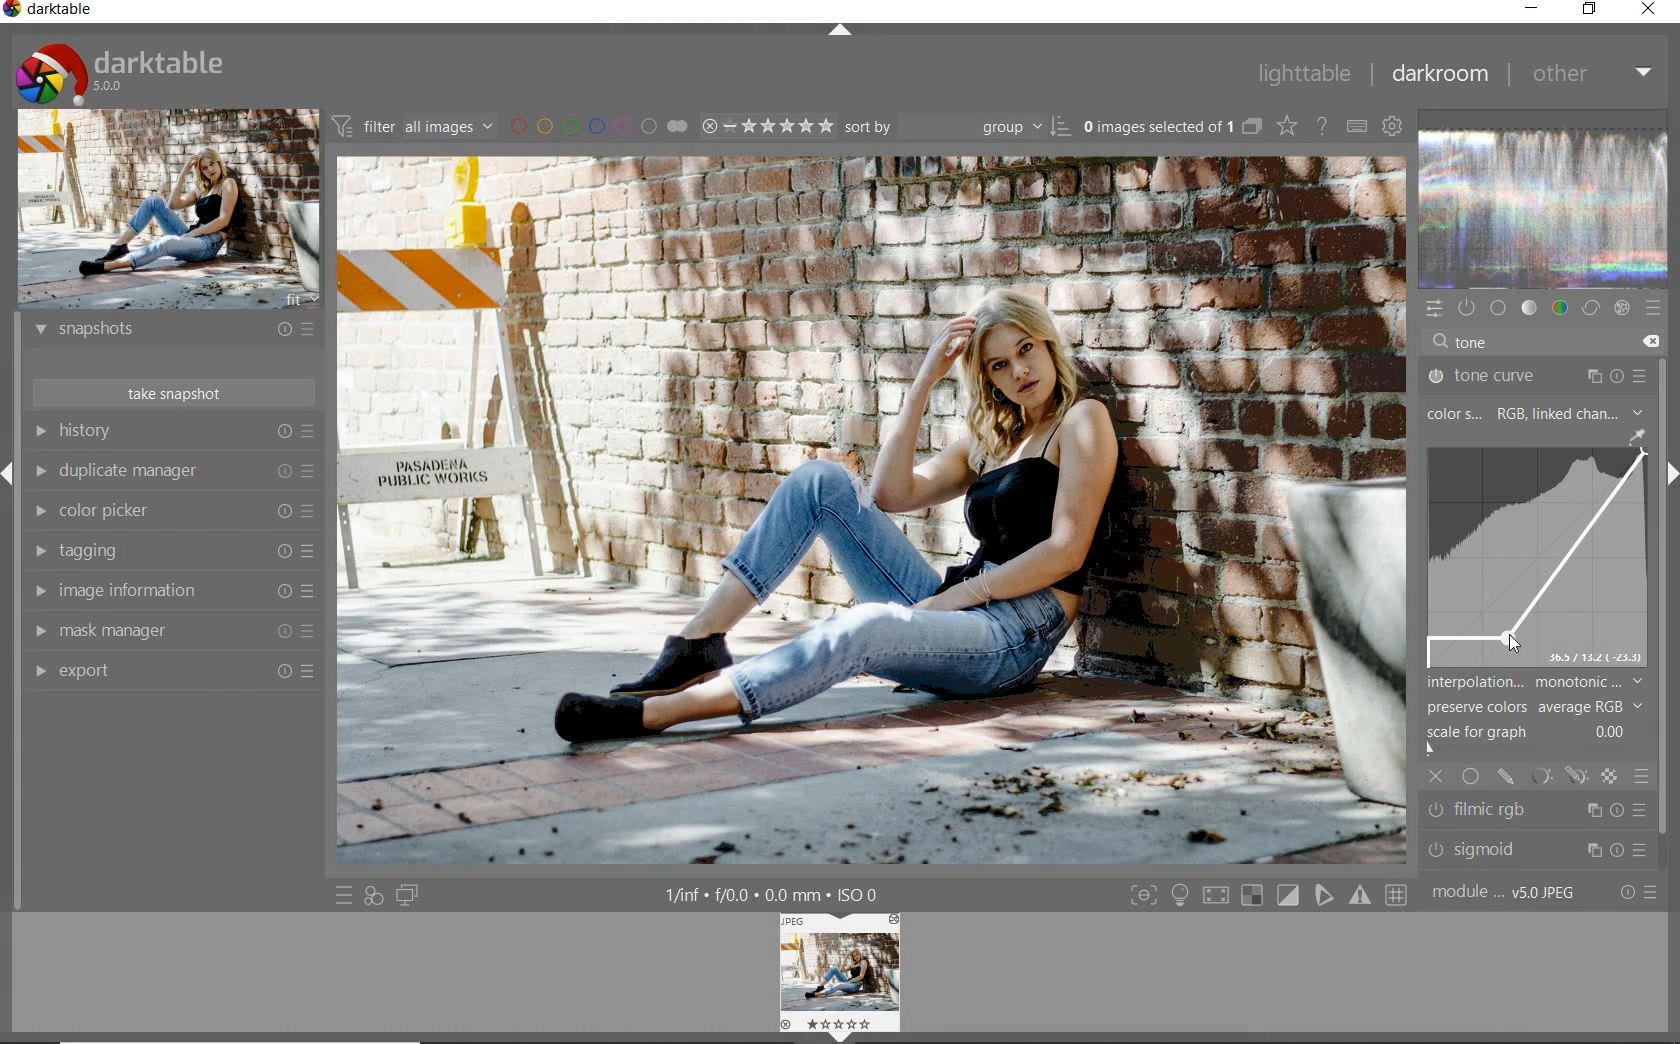  What do you see at coordinates (1590, 309) in the screenshot?
I see `correct` at bounding box center [1590, 309].